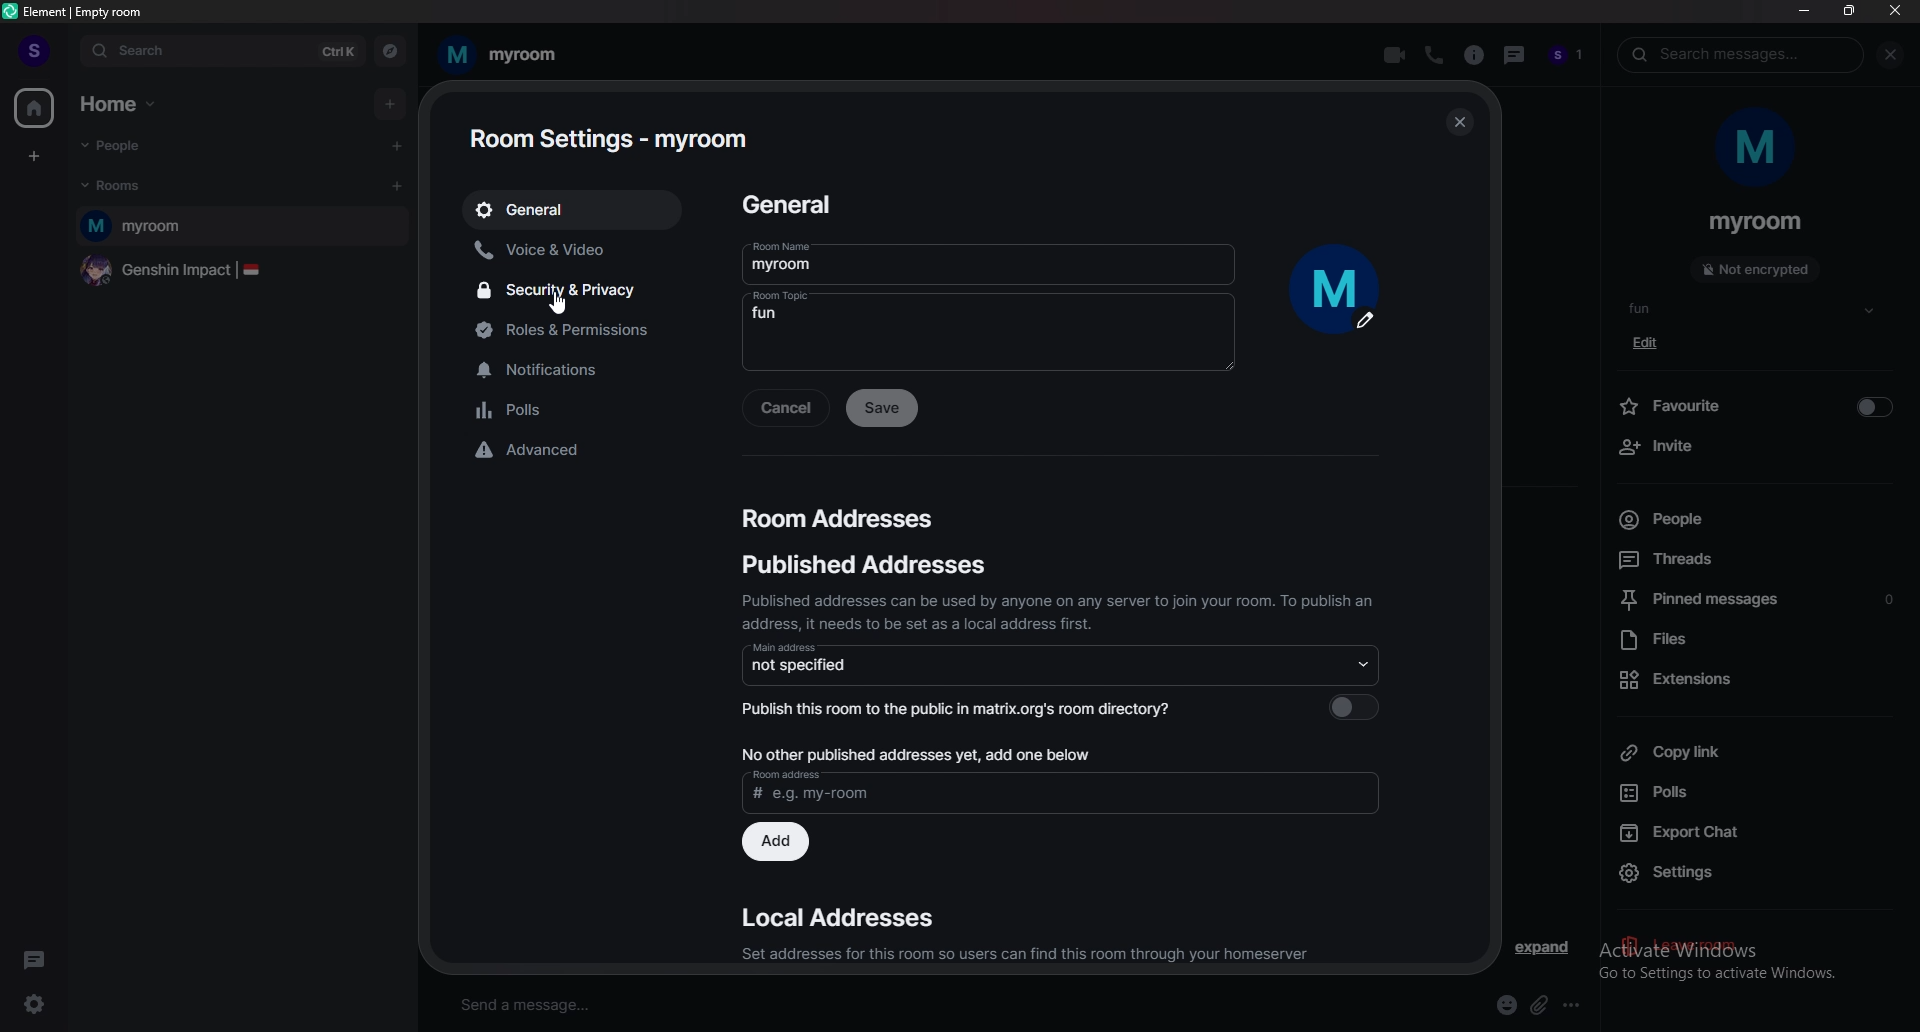  What do you see at coordinates (1756, 269) in the screenshot?
I see `not encrypted` at bounding box center [1756, 269].